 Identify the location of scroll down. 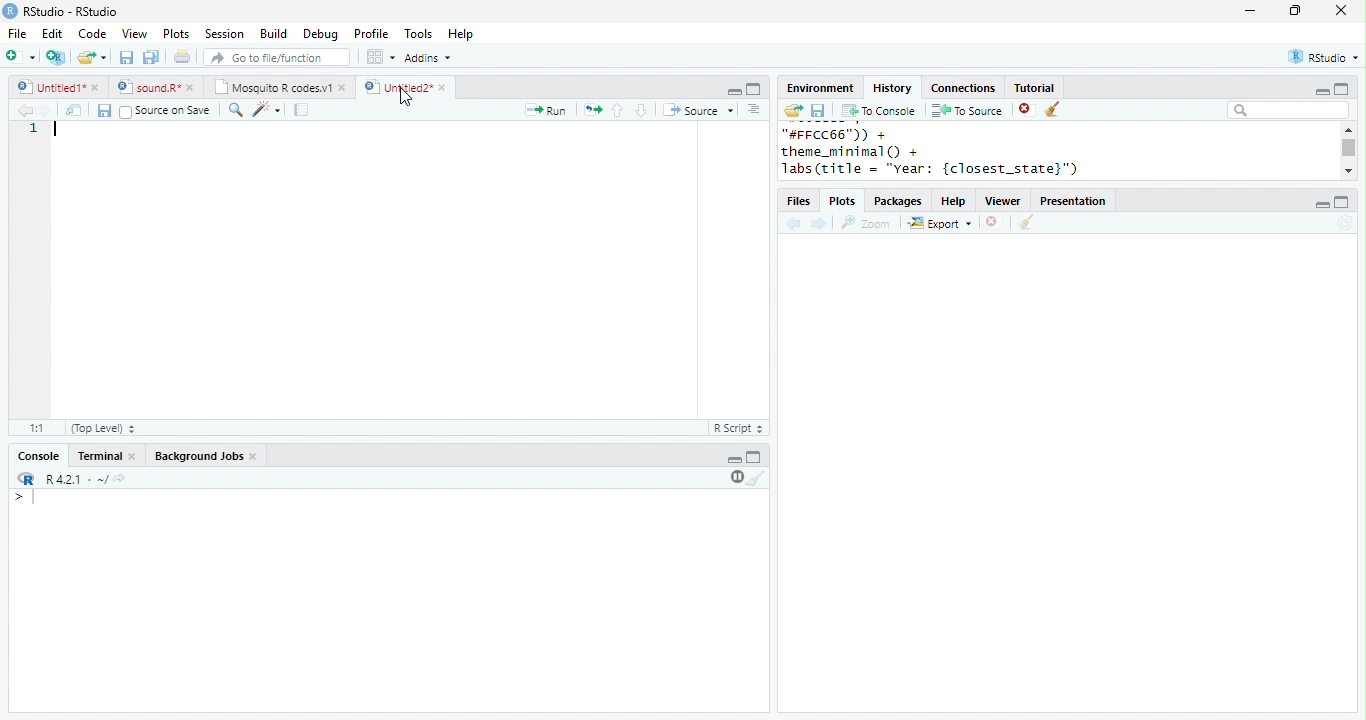
(1347, 171).